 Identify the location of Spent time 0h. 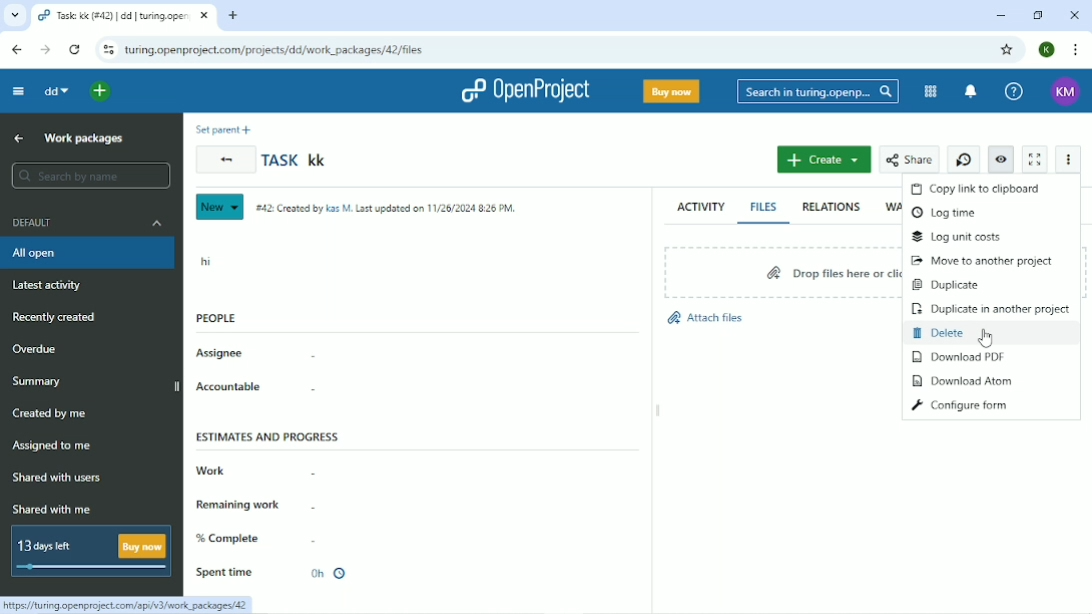
(274, 573).